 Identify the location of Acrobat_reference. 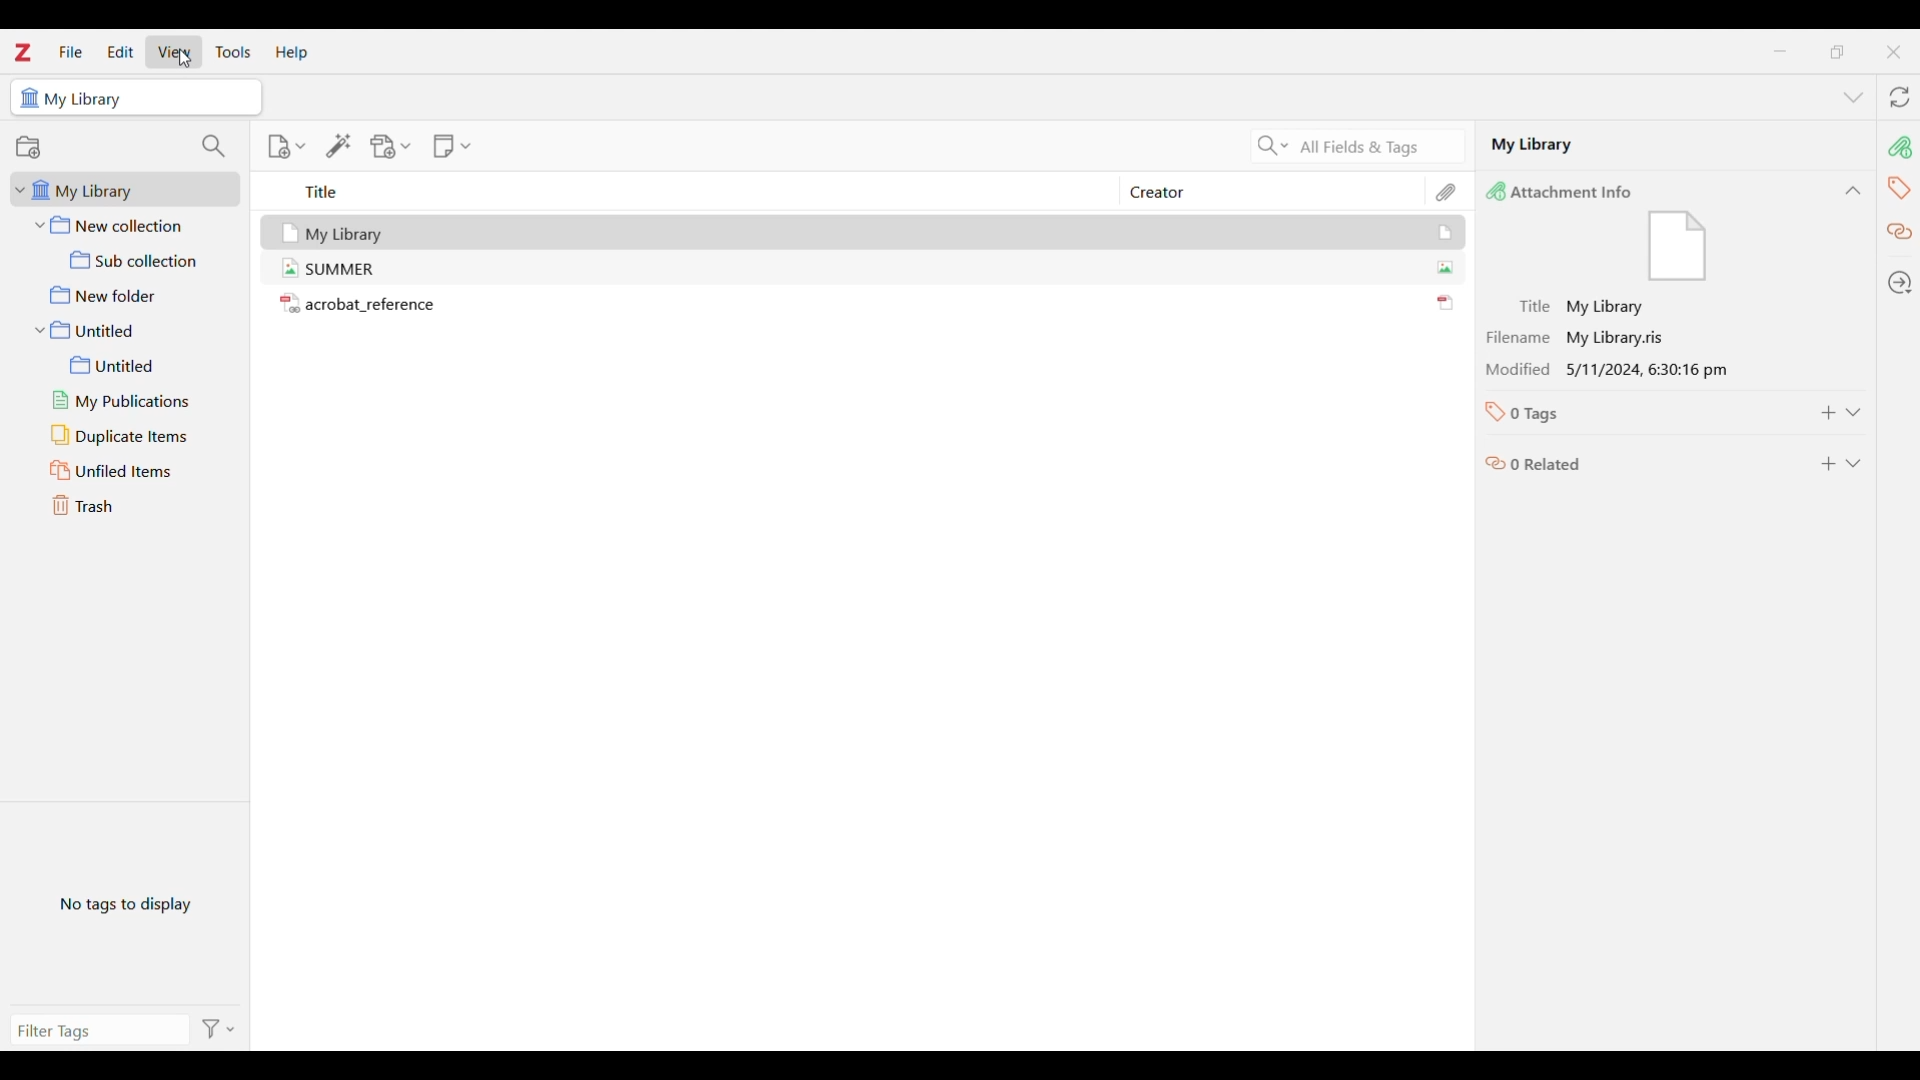
(369, 306).